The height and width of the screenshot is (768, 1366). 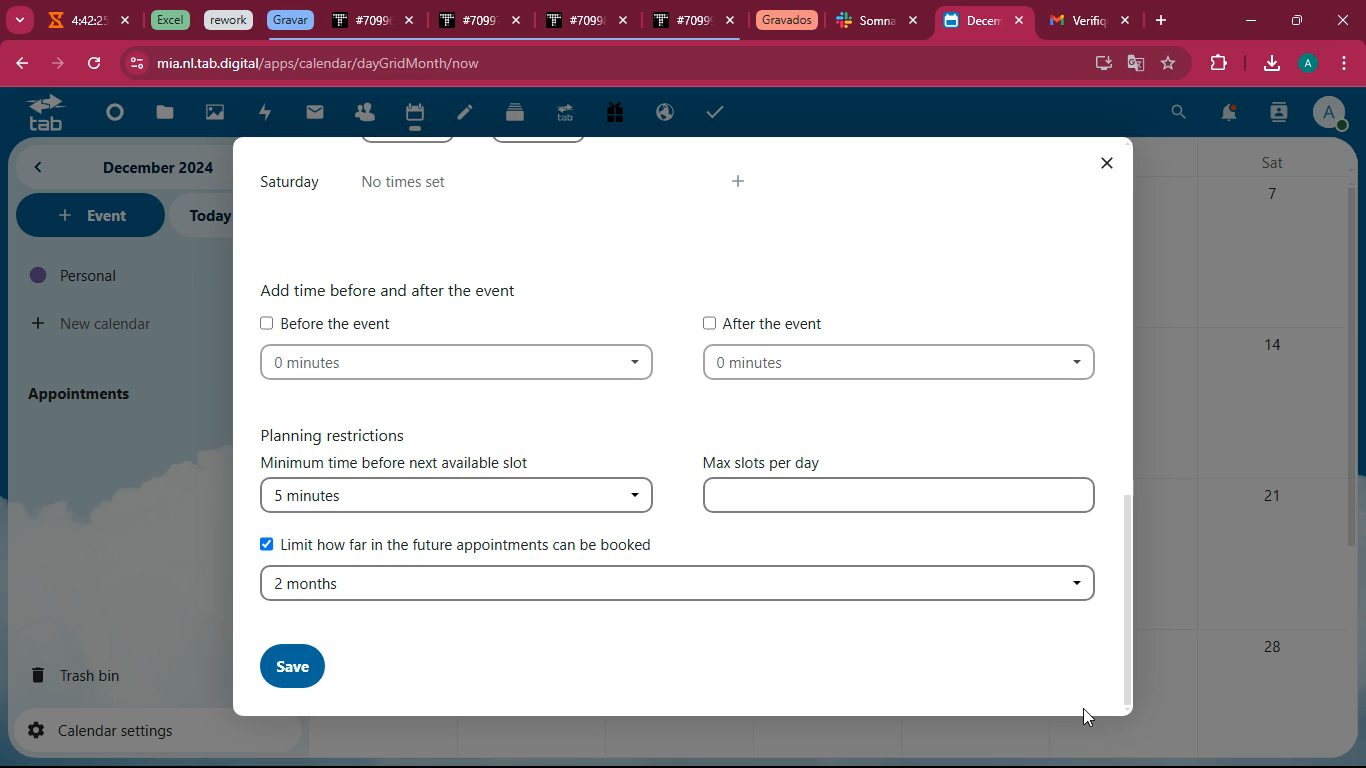 I want to click on after the event, so click(x=767, y=322).